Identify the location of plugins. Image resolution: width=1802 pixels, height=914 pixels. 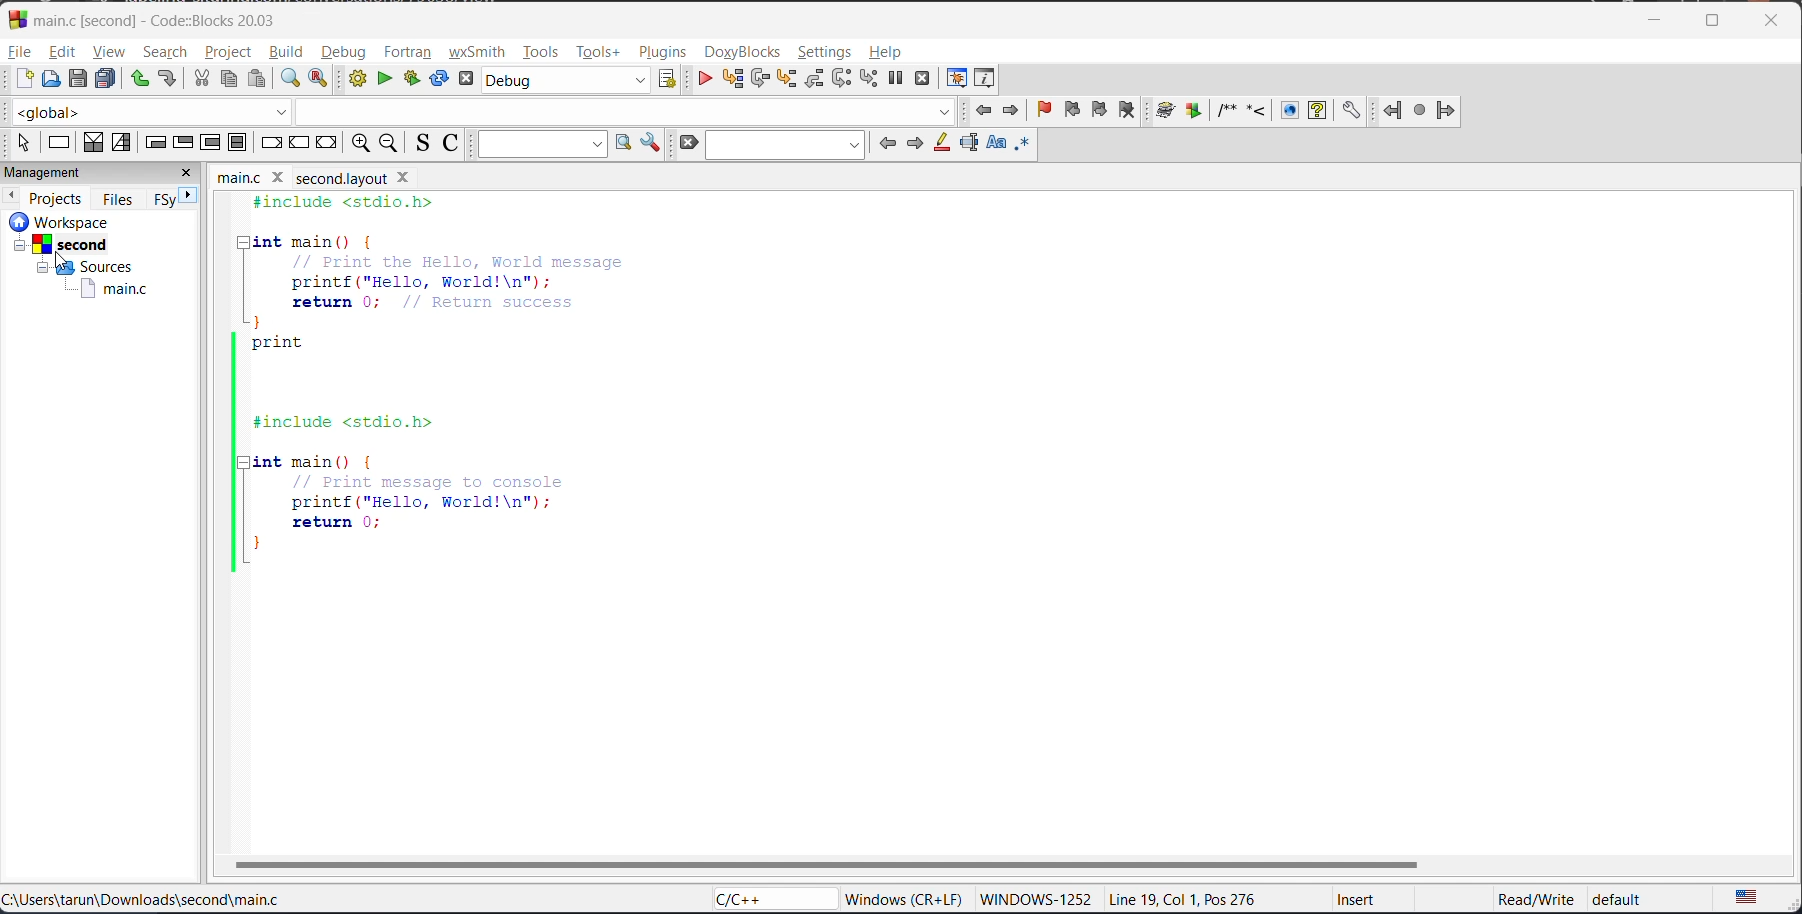
(668, 54).